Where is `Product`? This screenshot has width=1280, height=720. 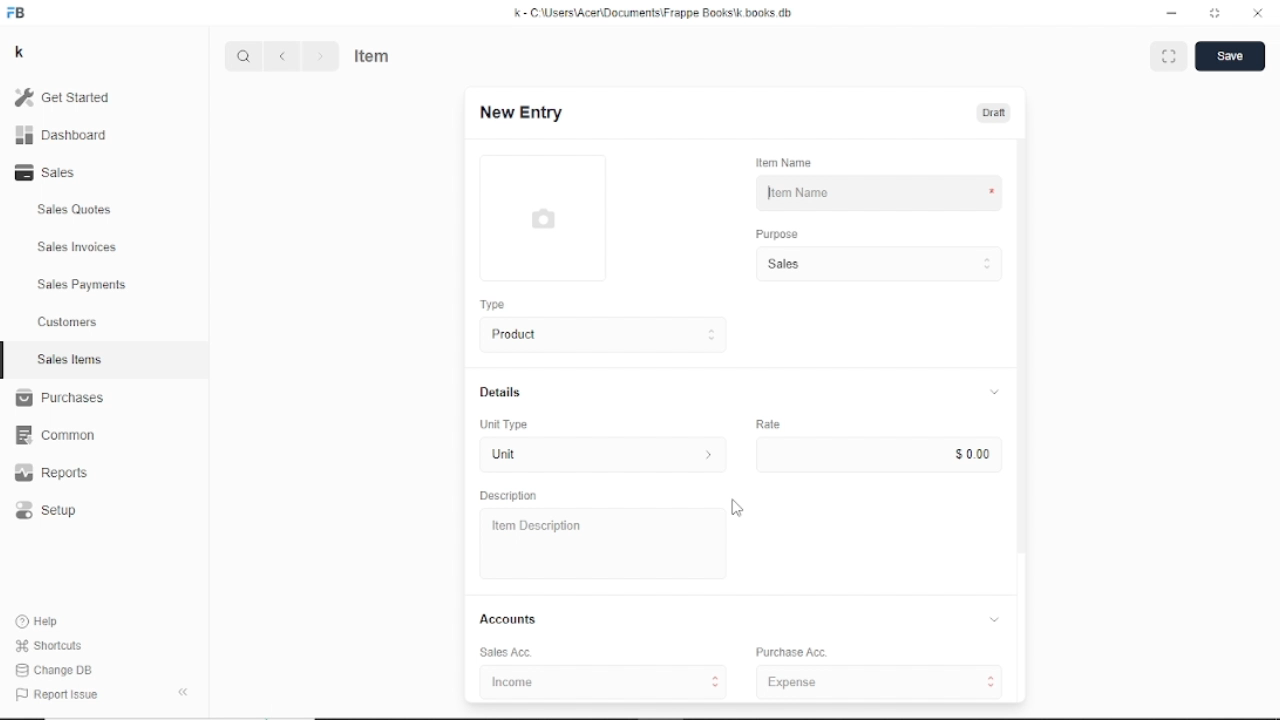
Product is located at coordinates (598, 335).